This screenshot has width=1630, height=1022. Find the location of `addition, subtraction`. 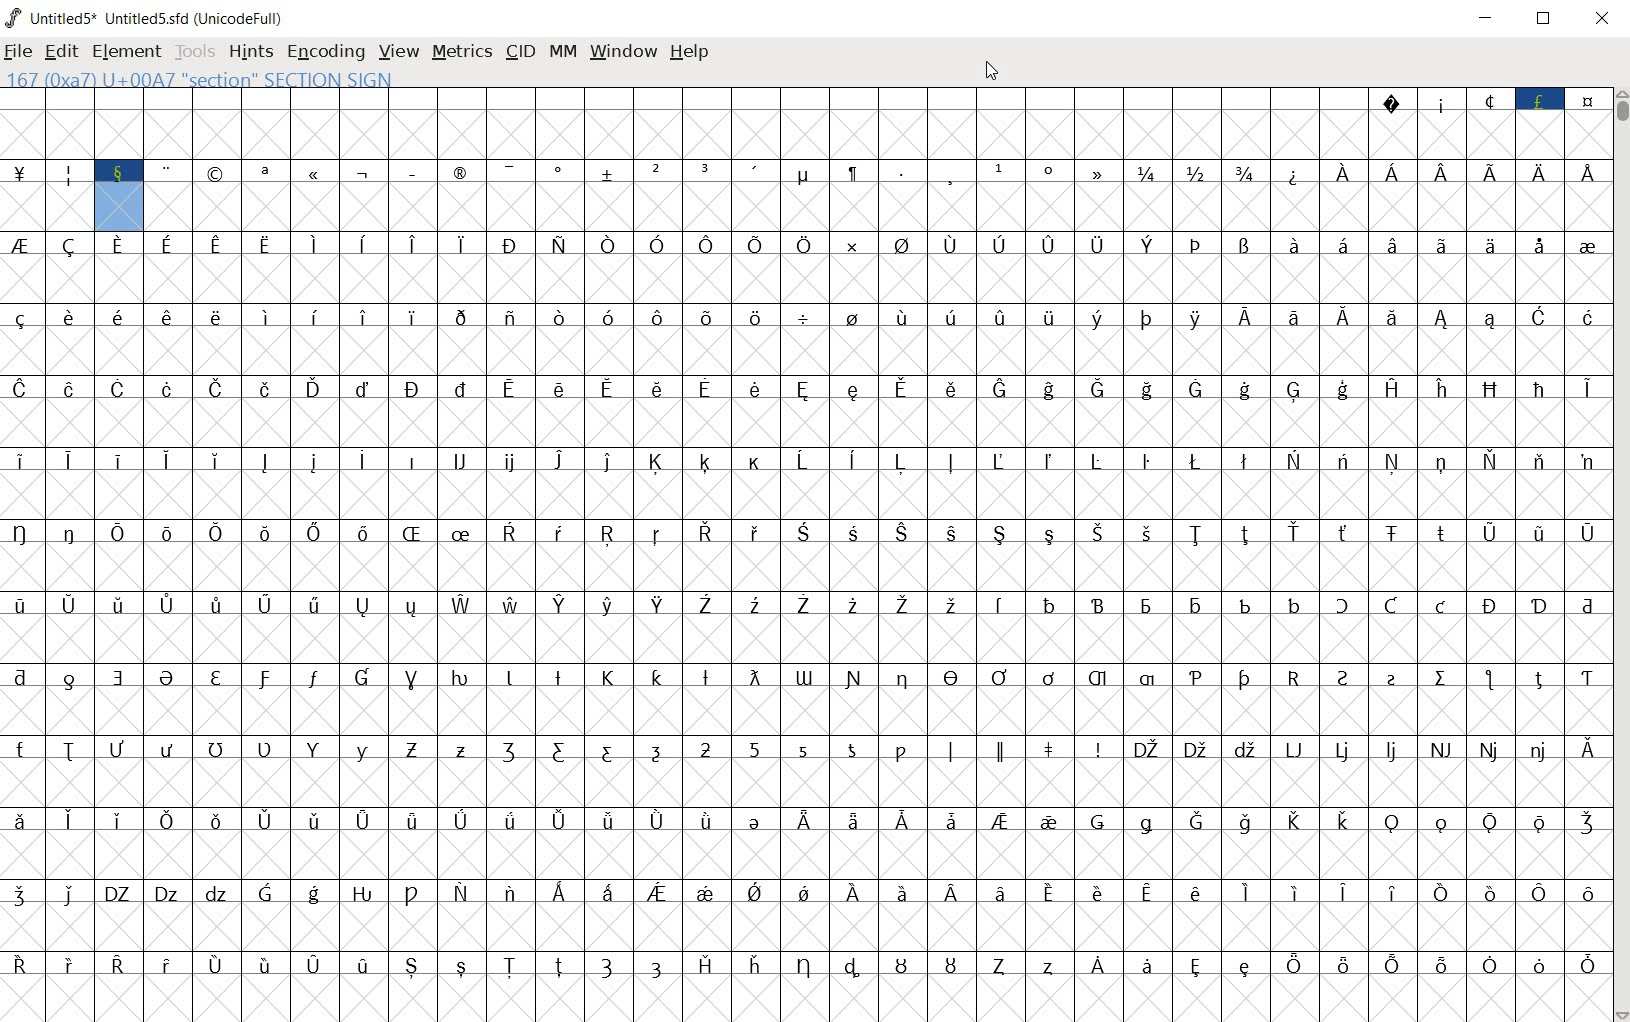

addition, subtraction is located at coordinates (561, 197).